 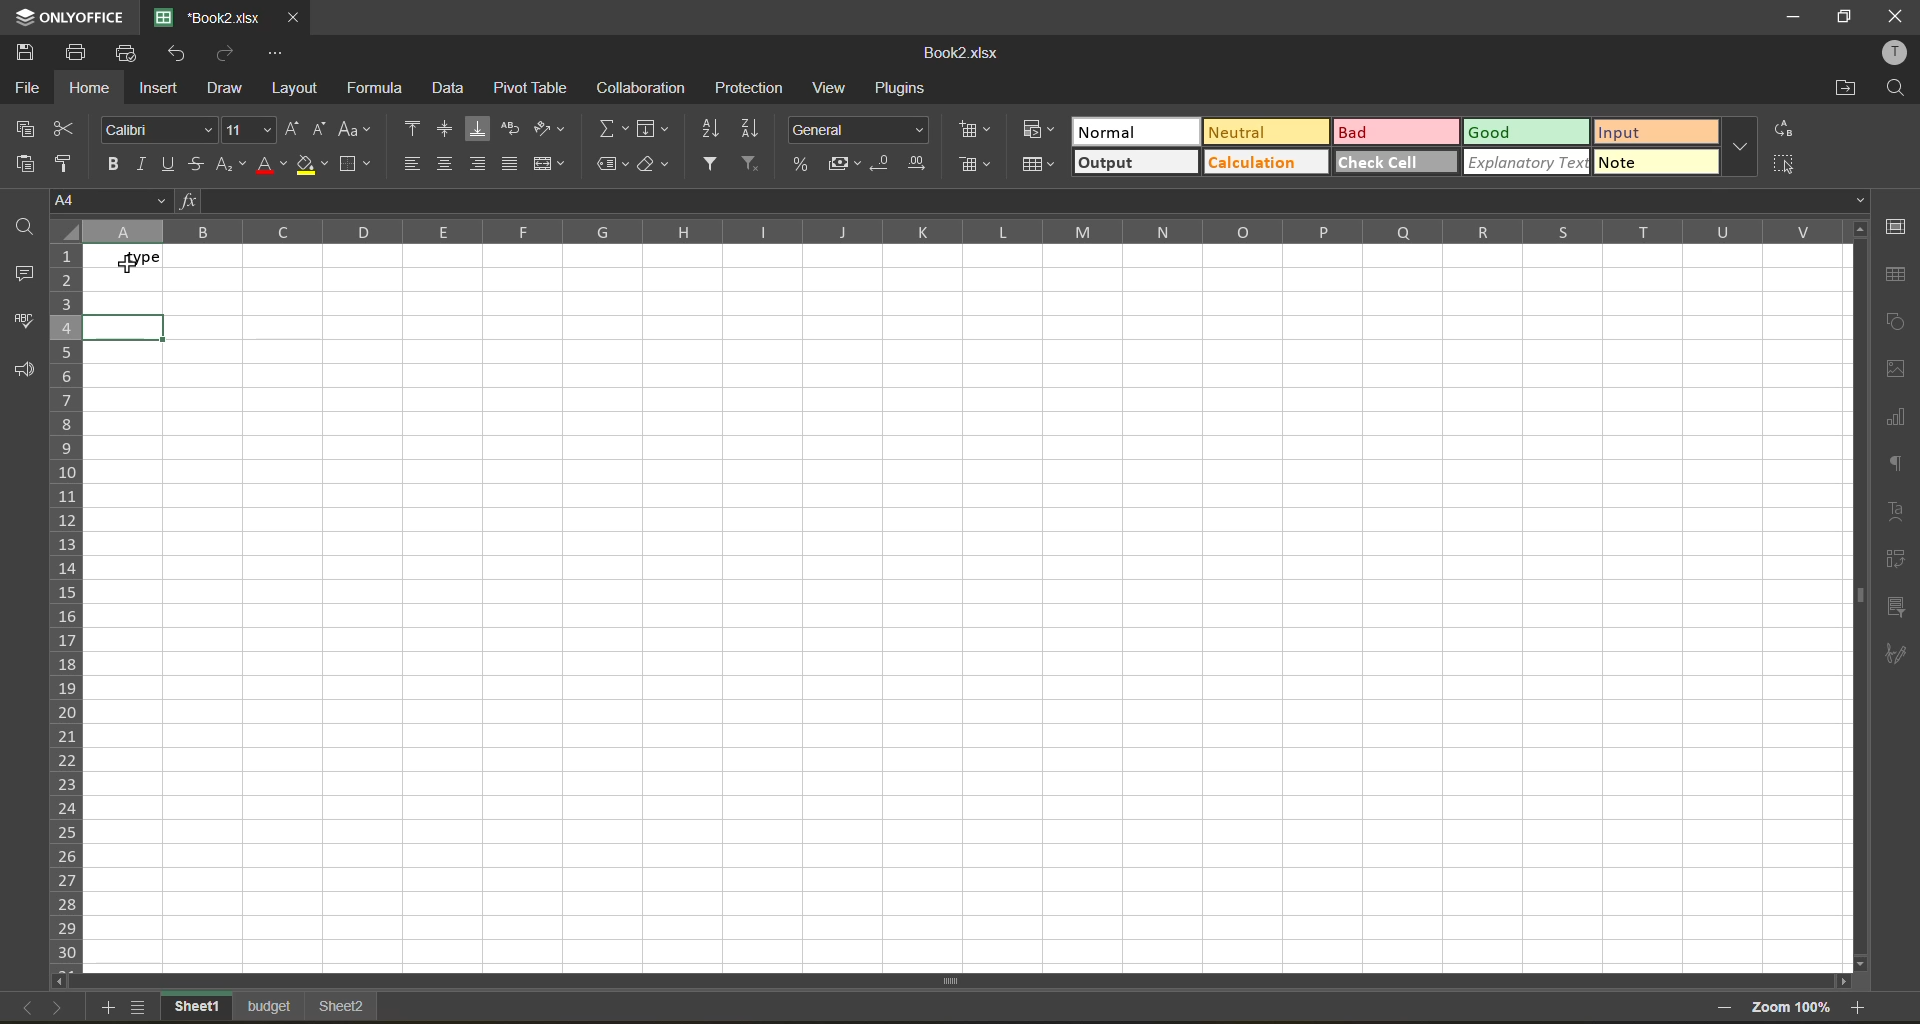 What do you see at coordinates (897, 87) in the screenshot?
I see `plugins` at bounding box center [897, 87].